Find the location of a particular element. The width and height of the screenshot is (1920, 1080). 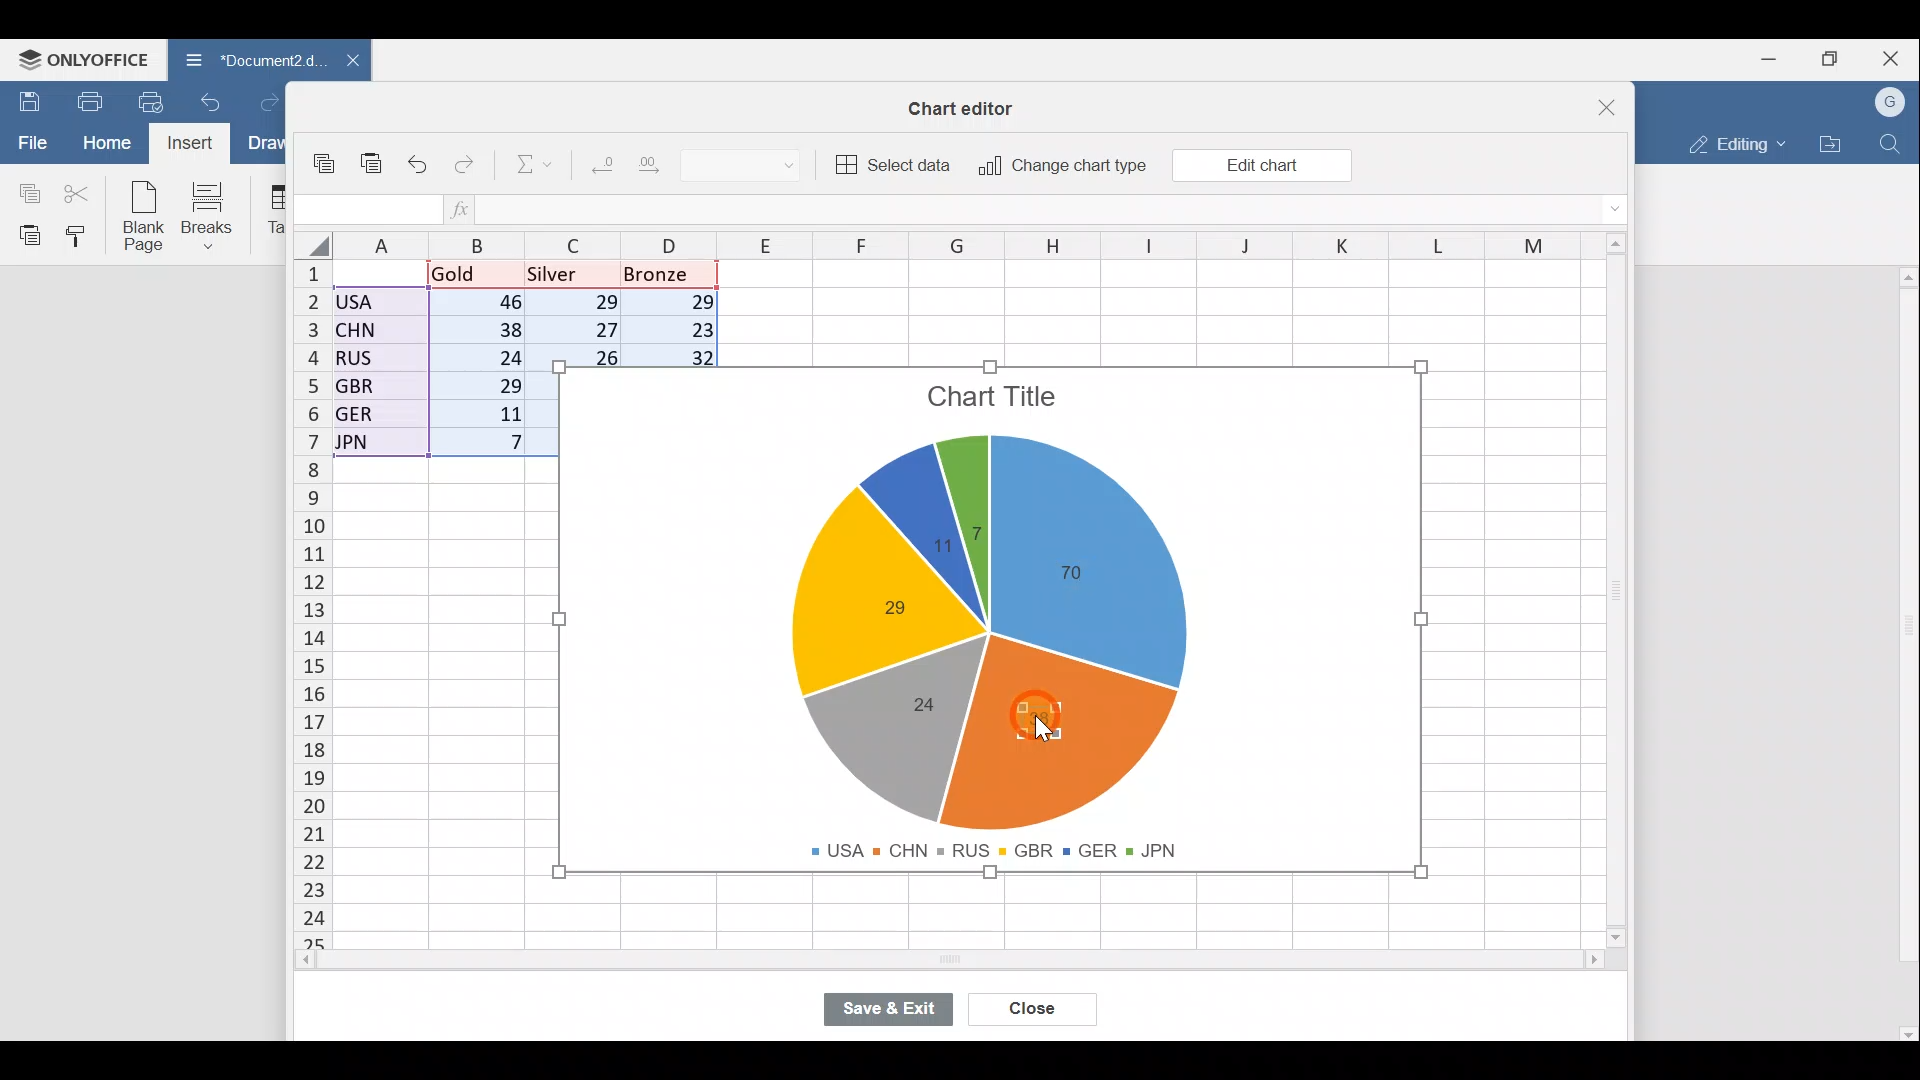

Chart legends is located at coordinates (1003, 846).